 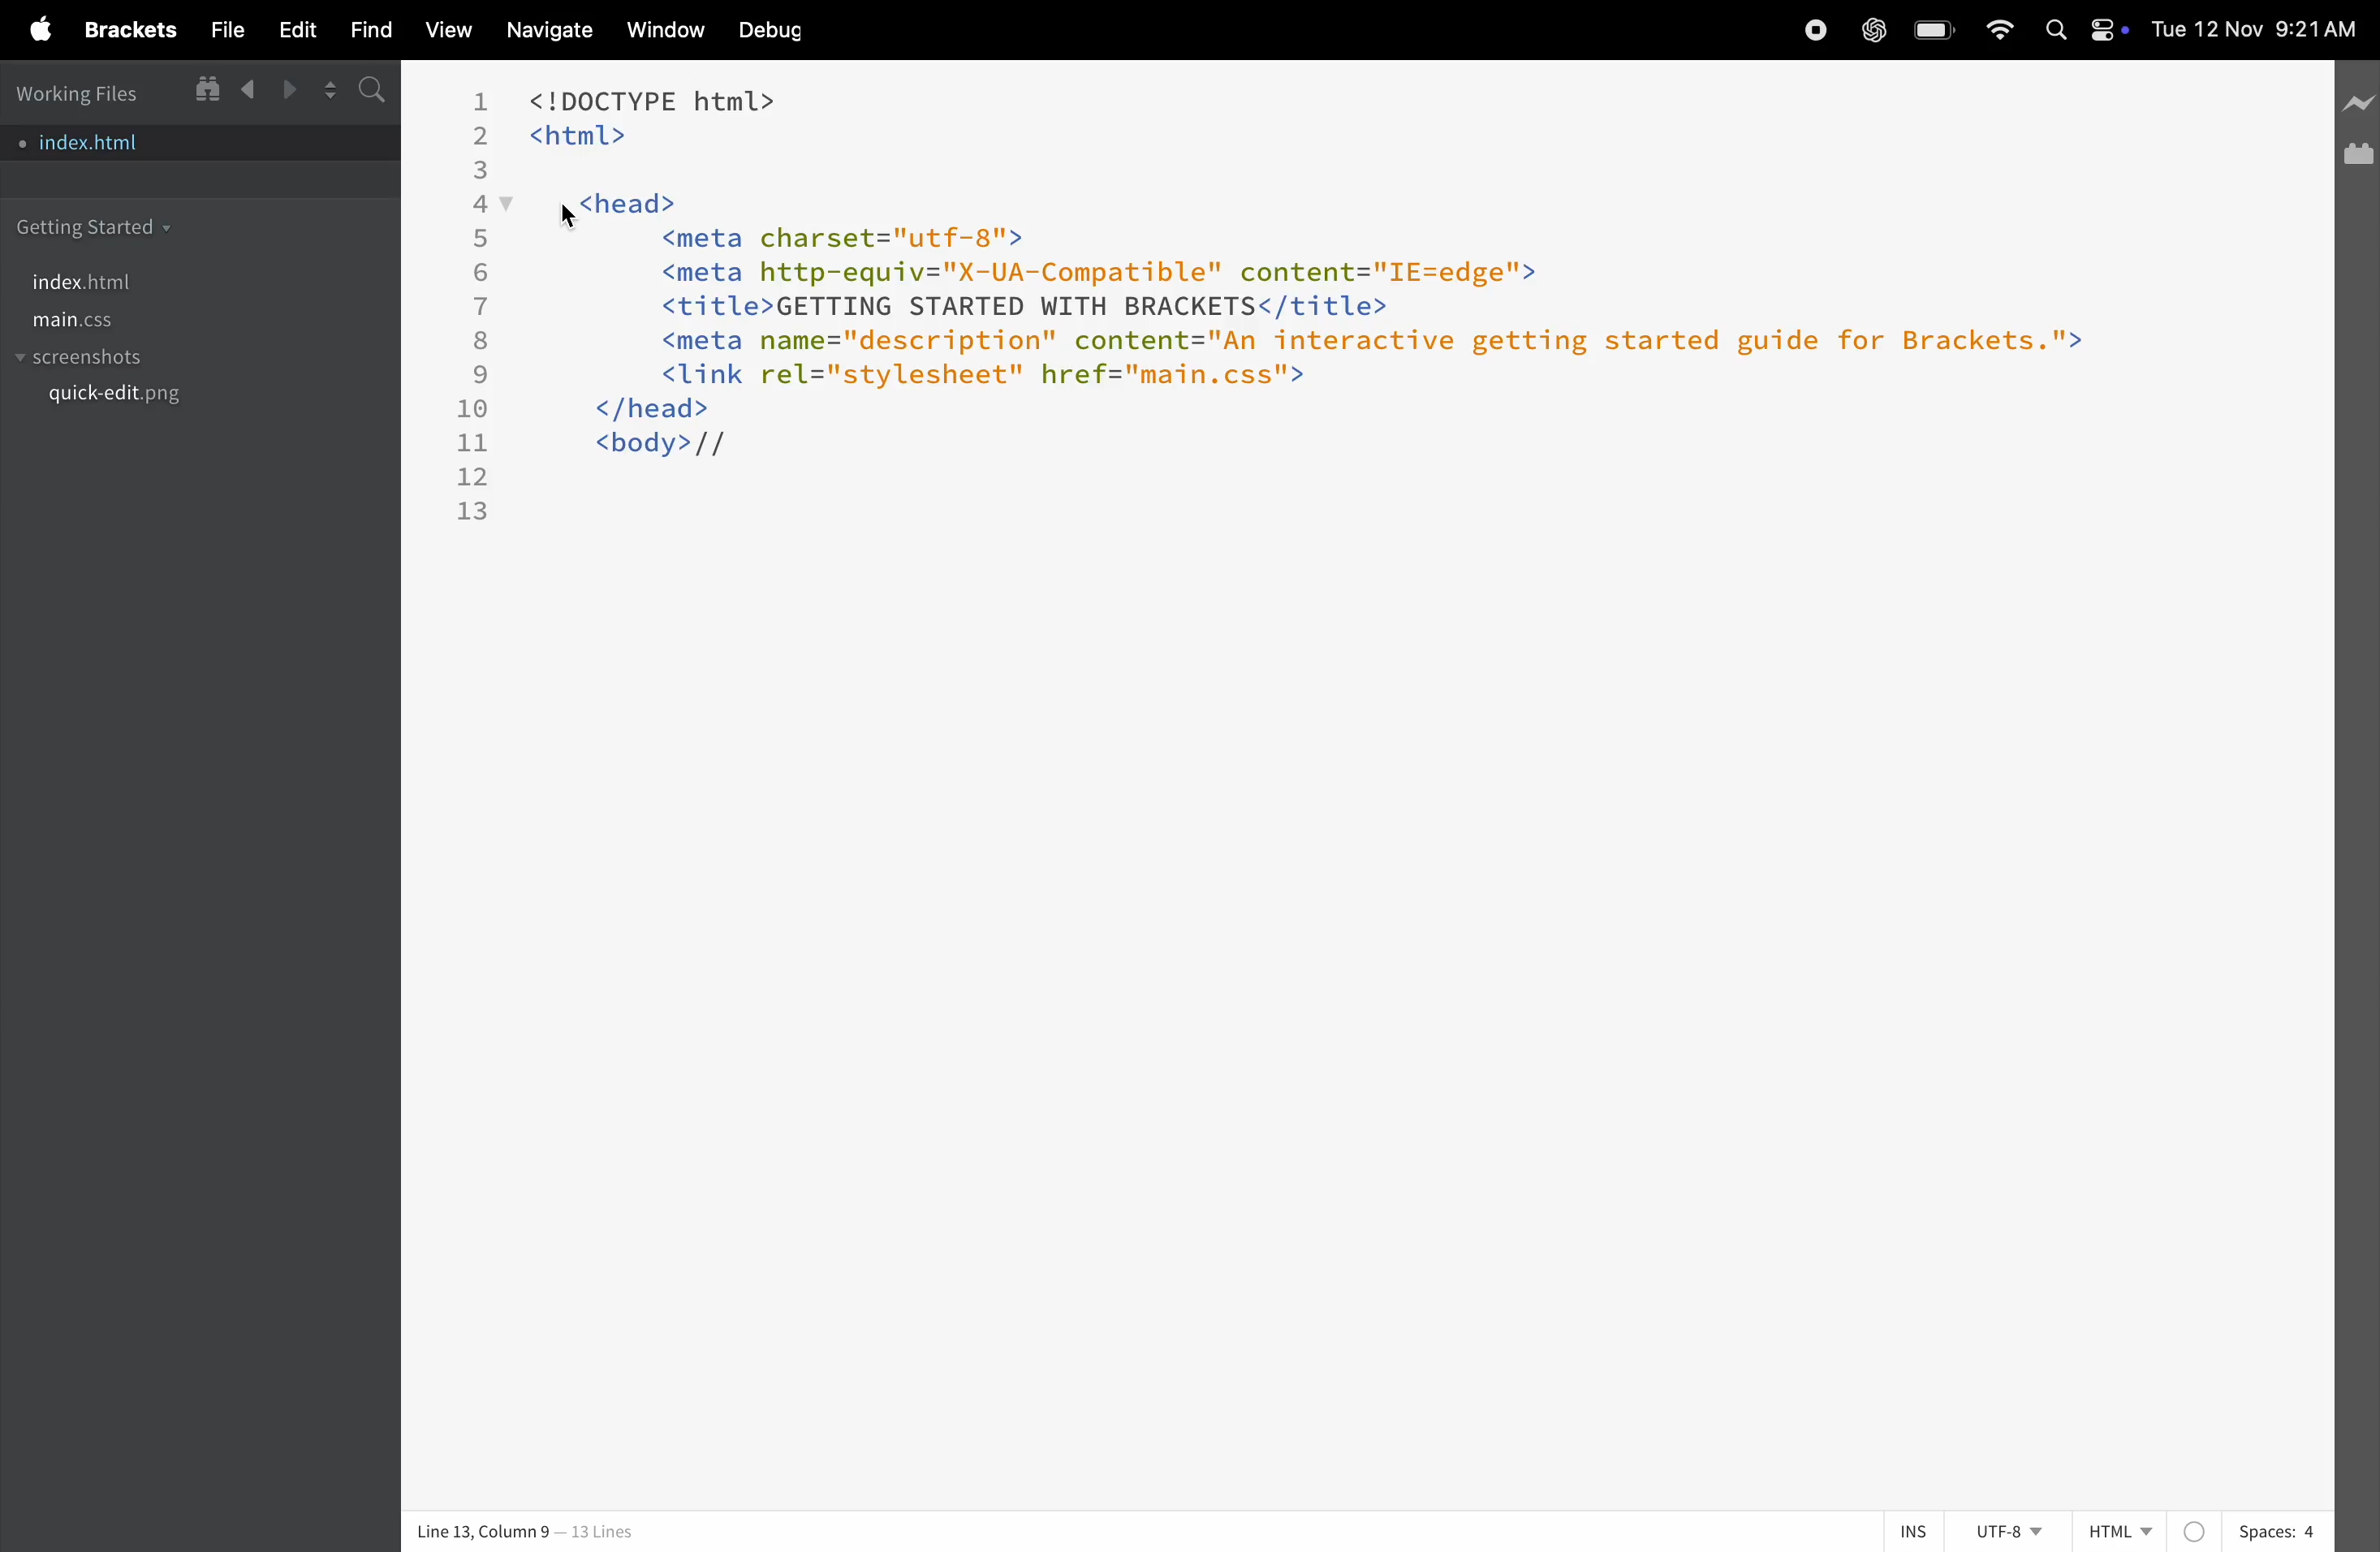 What do you see at coordinates (1334, 277) in the screenshot?
I see `<!DOCTYPE html>
<html>
y <head>
<meta charset="utf-8">
<meta http-equiv="X-UA-Compatible" content="IE=edge">
<title>GETTING STARTED WITH BRACKETS</title>
<meta name="description" content="An interactive getting started guide for Brackets.">
<link rel="stylesheet" href="main.css">
</head>
<body>//` at bounding box center [1334, 277].